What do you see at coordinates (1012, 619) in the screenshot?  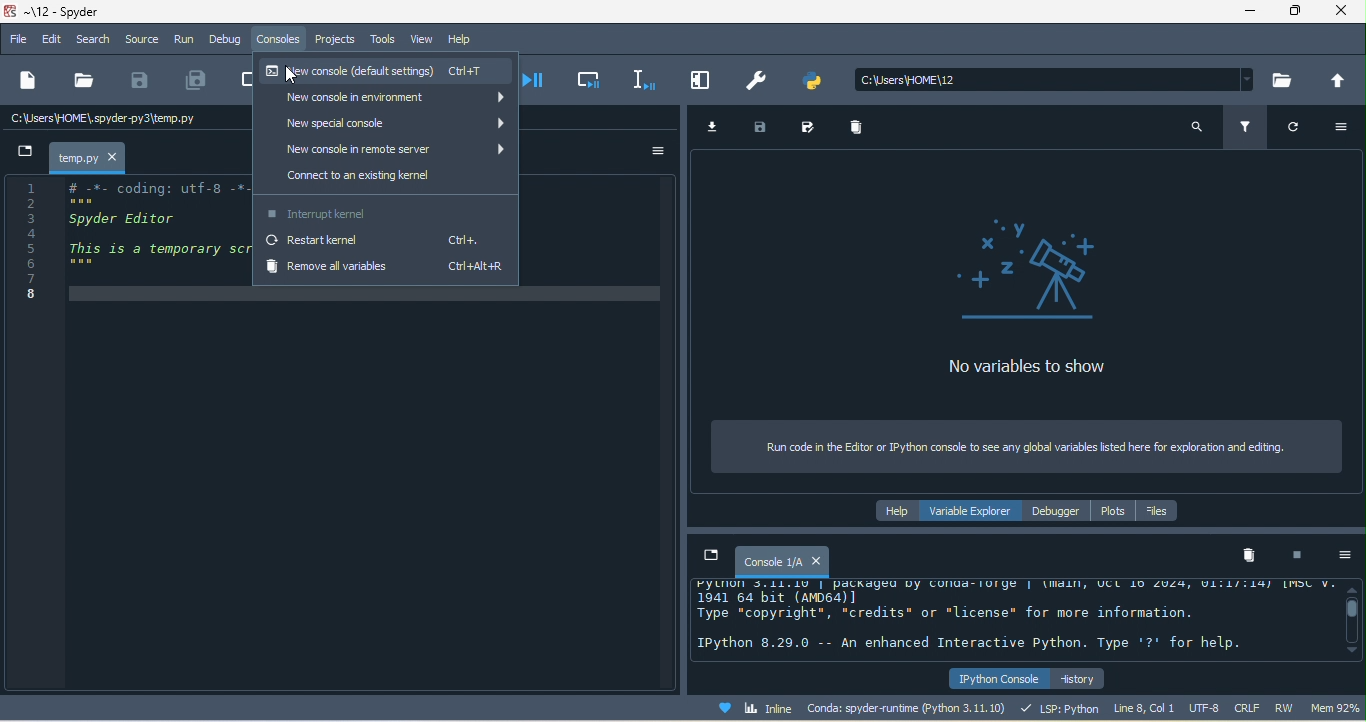 I see `ipython console pane` at bounding box center [1012, 619].